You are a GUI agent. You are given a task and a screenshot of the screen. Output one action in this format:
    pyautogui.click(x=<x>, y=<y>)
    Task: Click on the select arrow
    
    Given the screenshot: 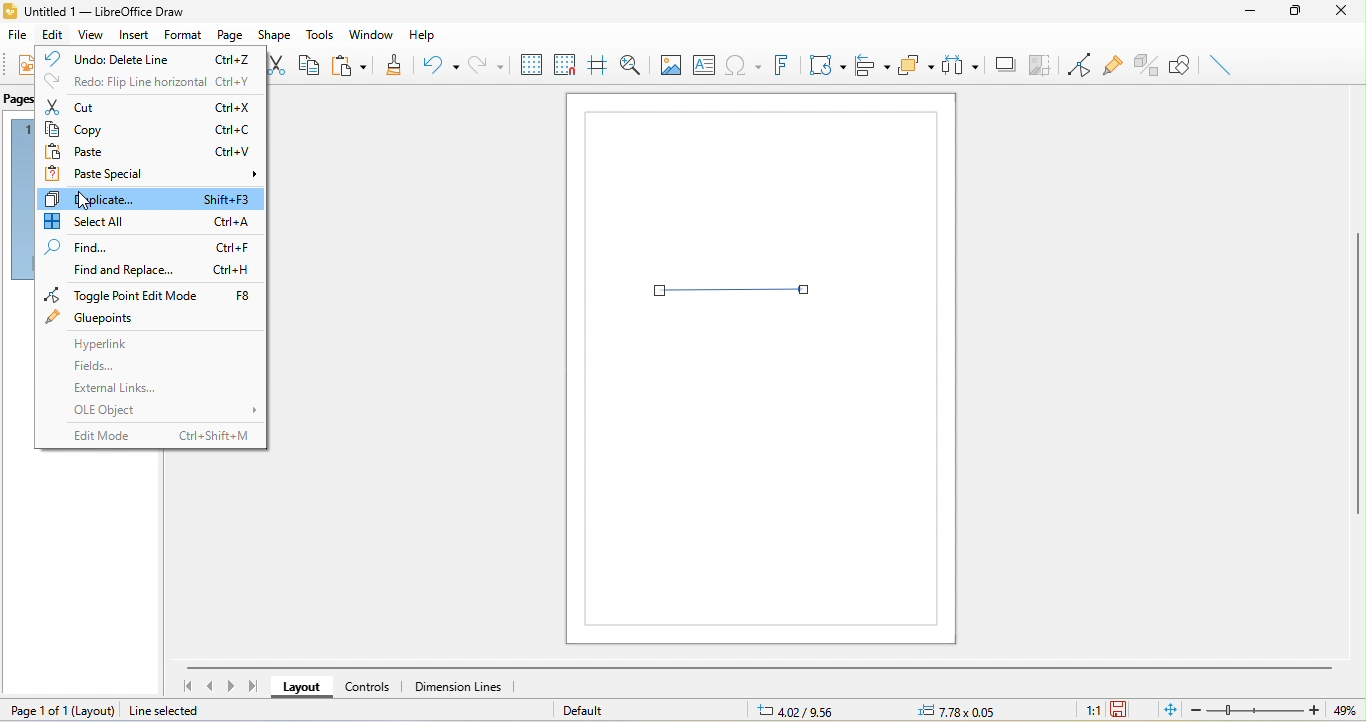 What is the action you would take?
    pyautogui.click(x=733, y=292)
    